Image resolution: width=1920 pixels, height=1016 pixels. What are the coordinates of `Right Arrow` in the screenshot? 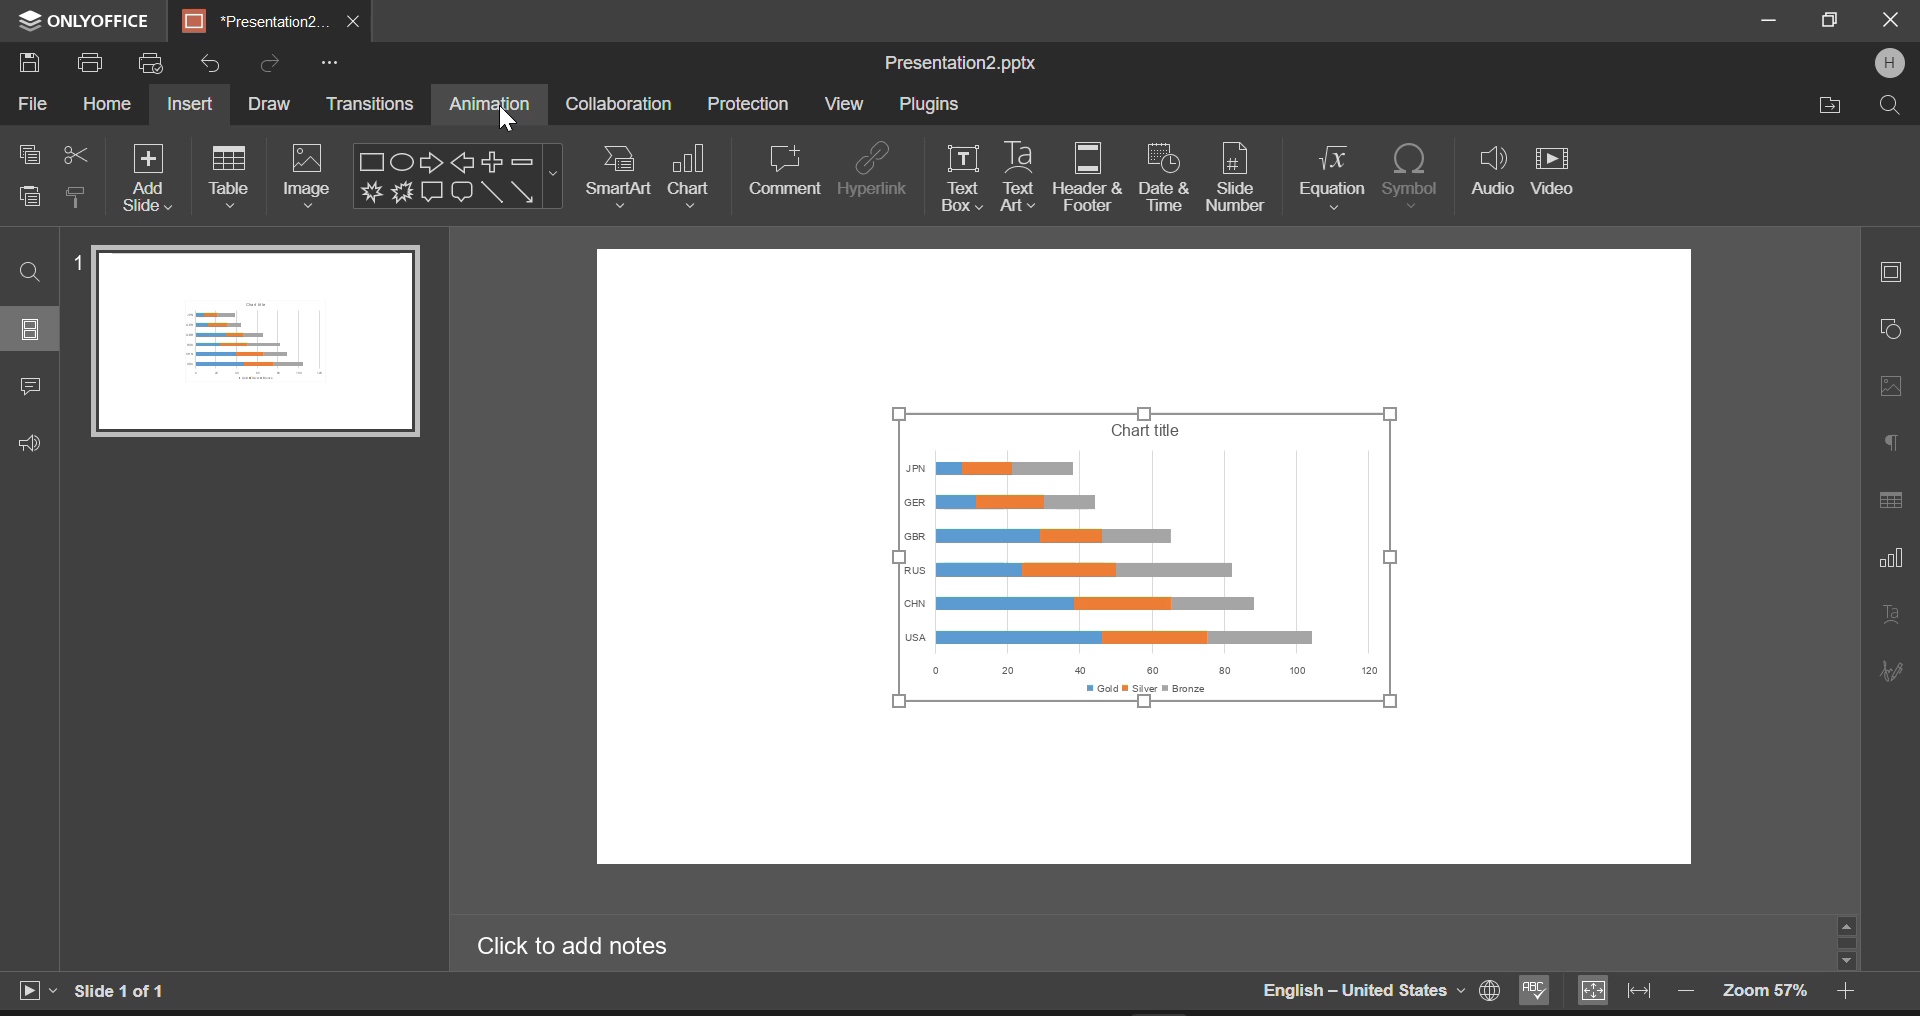 It's located at (432, 163).